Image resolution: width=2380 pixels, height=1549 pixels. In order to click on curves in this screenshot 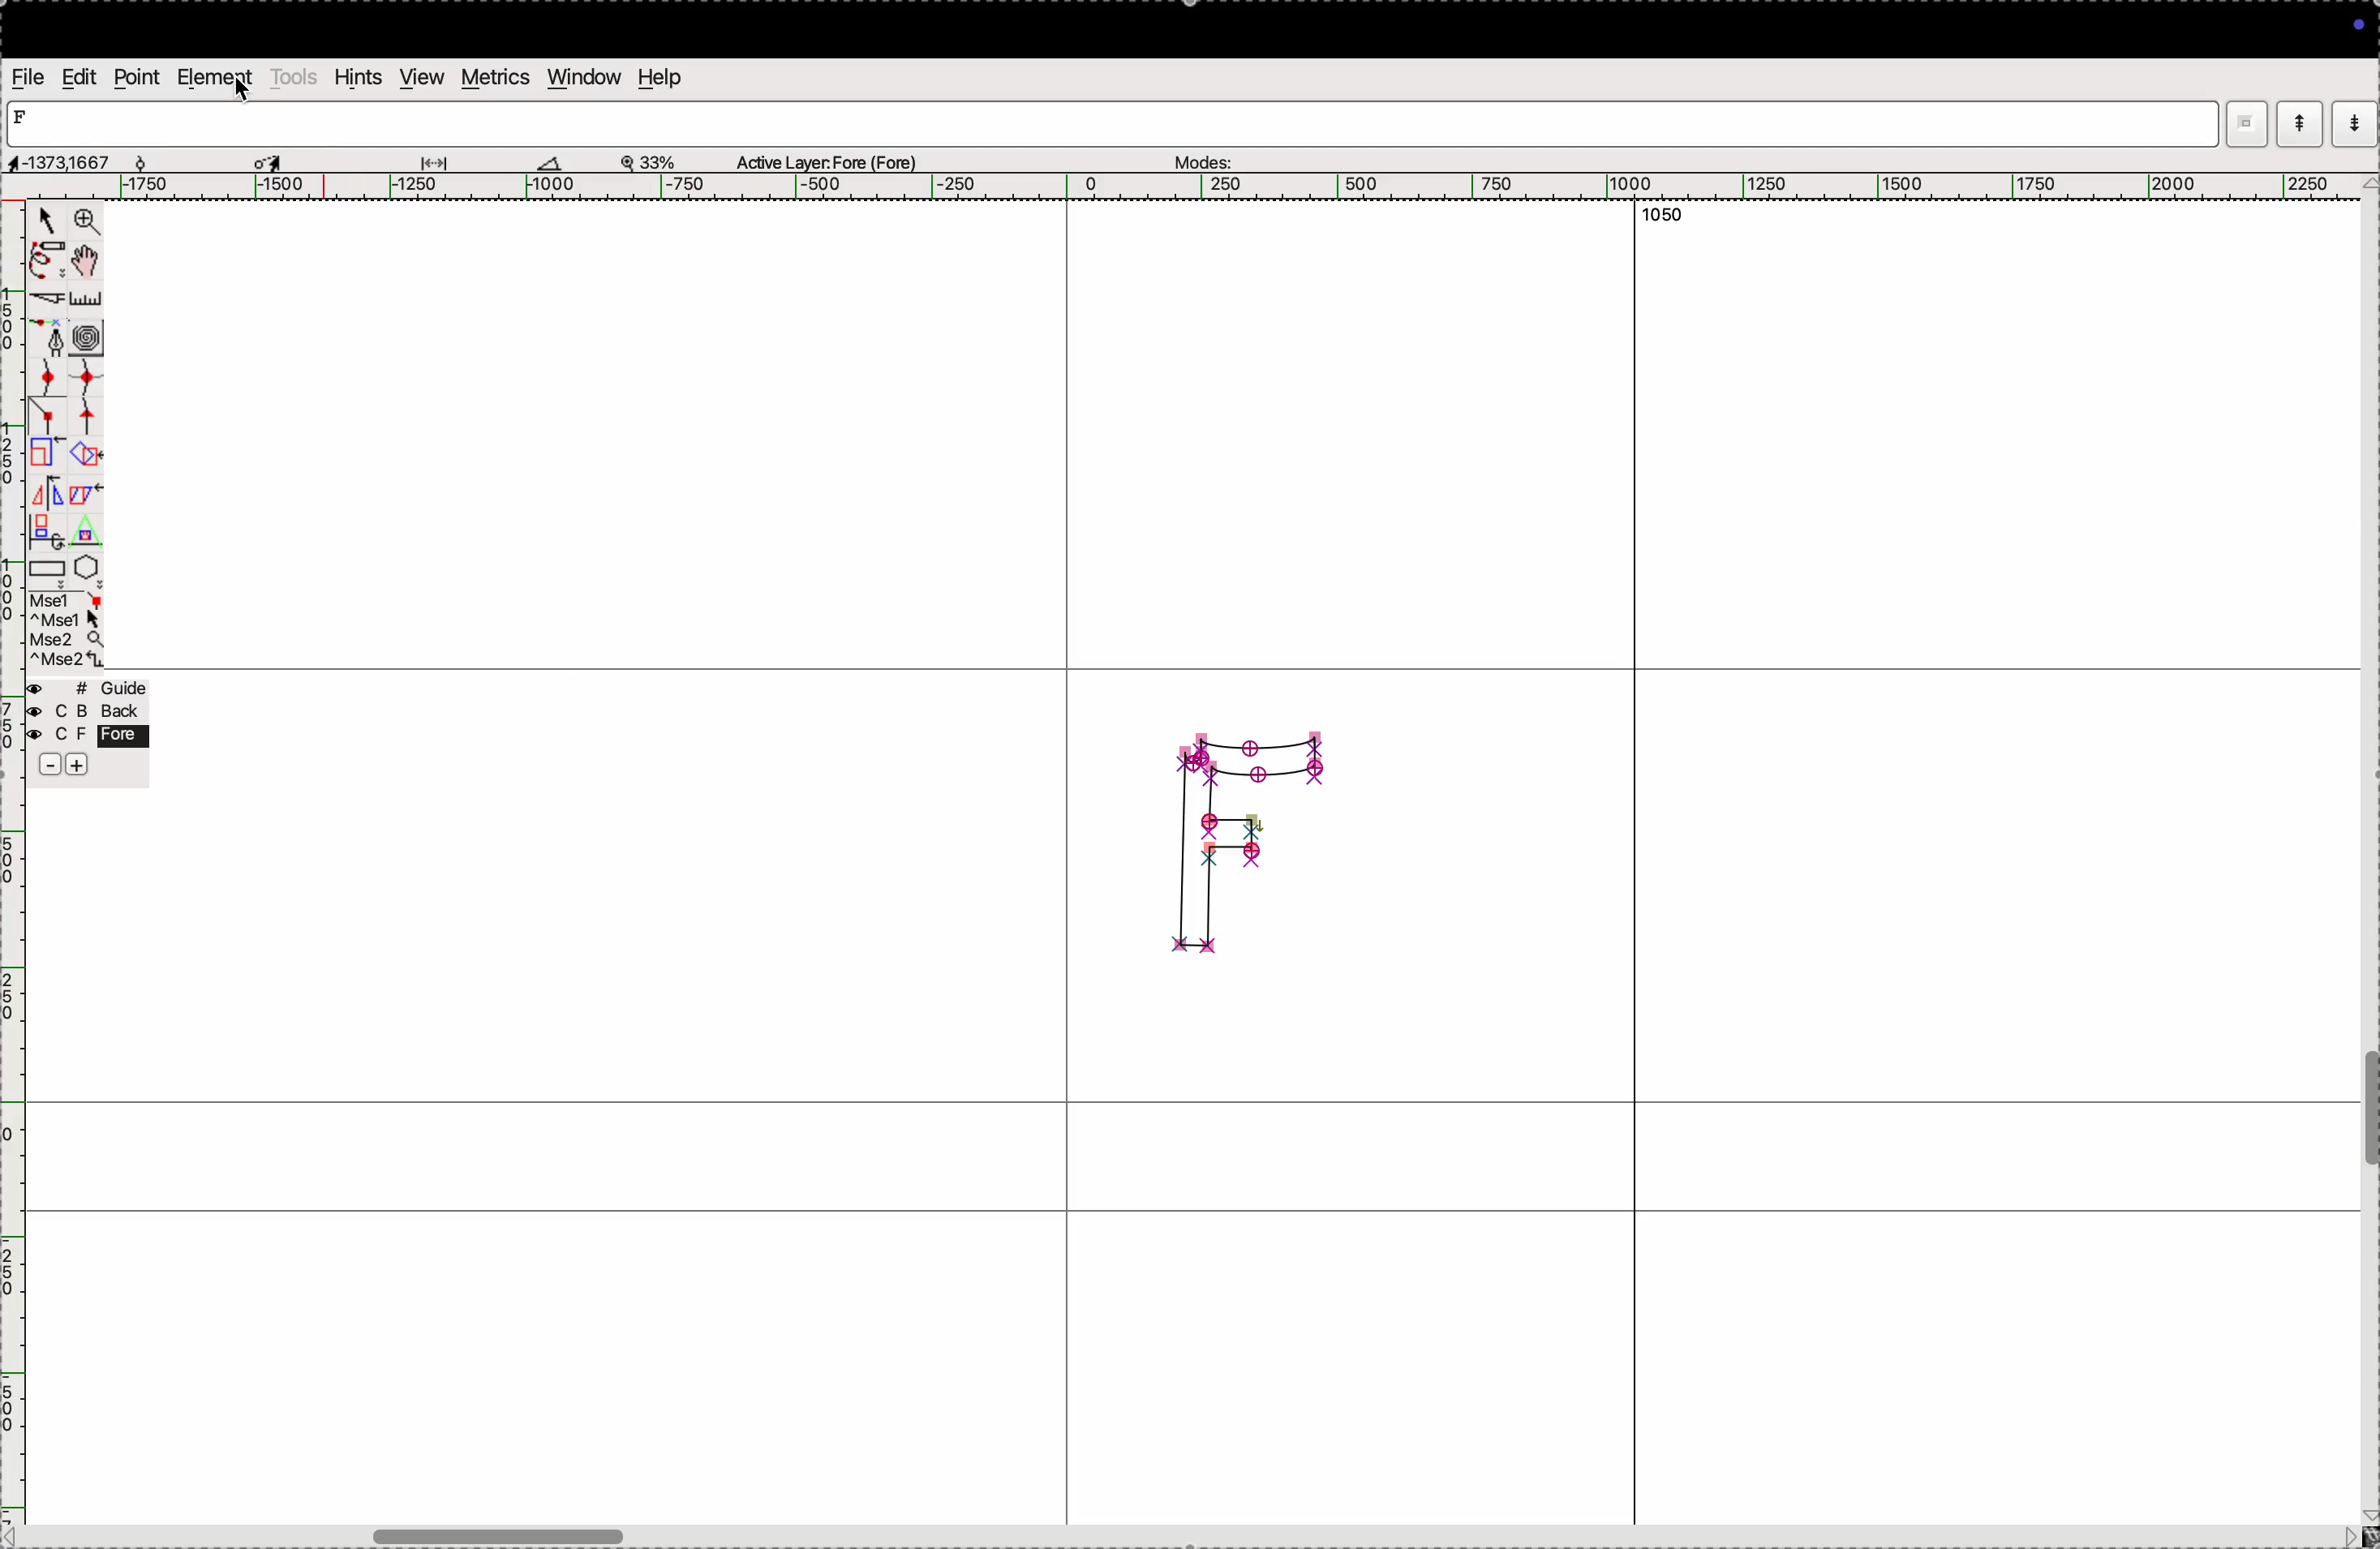, I will do `click(88, 340)`.